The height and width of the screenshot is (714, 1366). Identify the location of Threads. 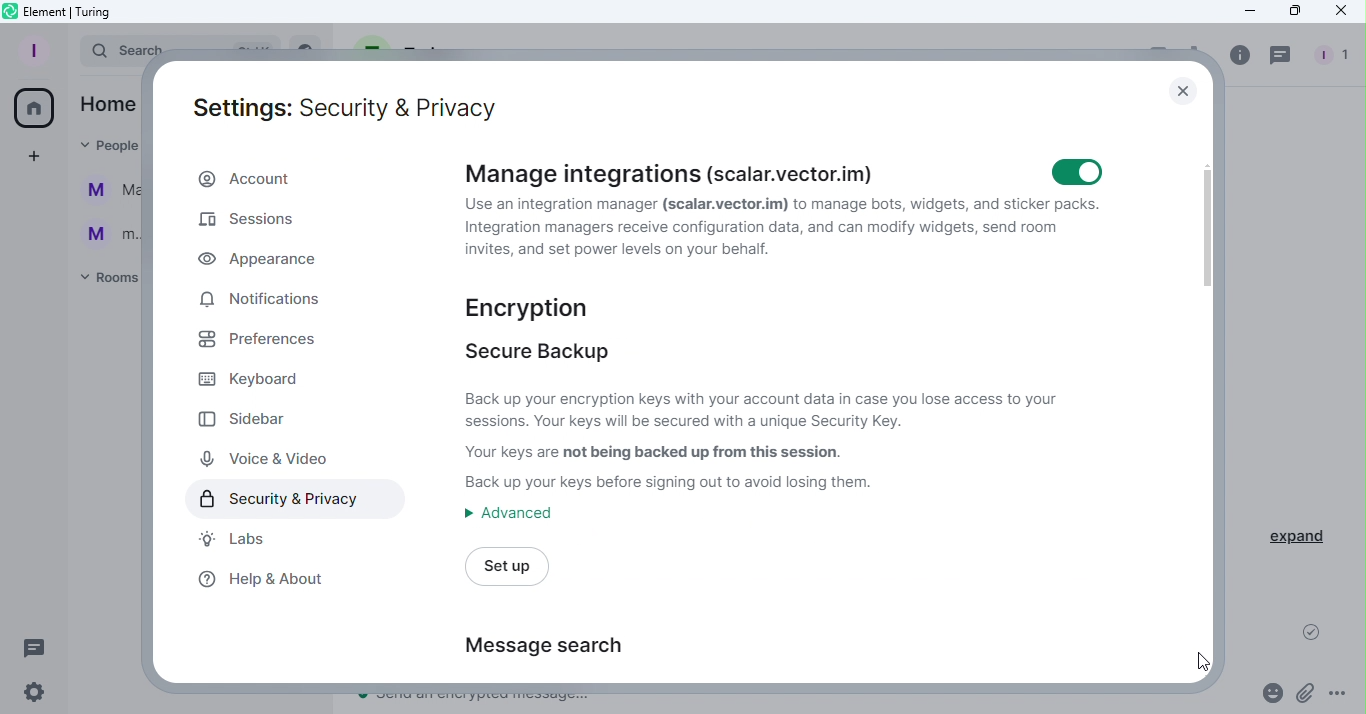
(1280, 54).